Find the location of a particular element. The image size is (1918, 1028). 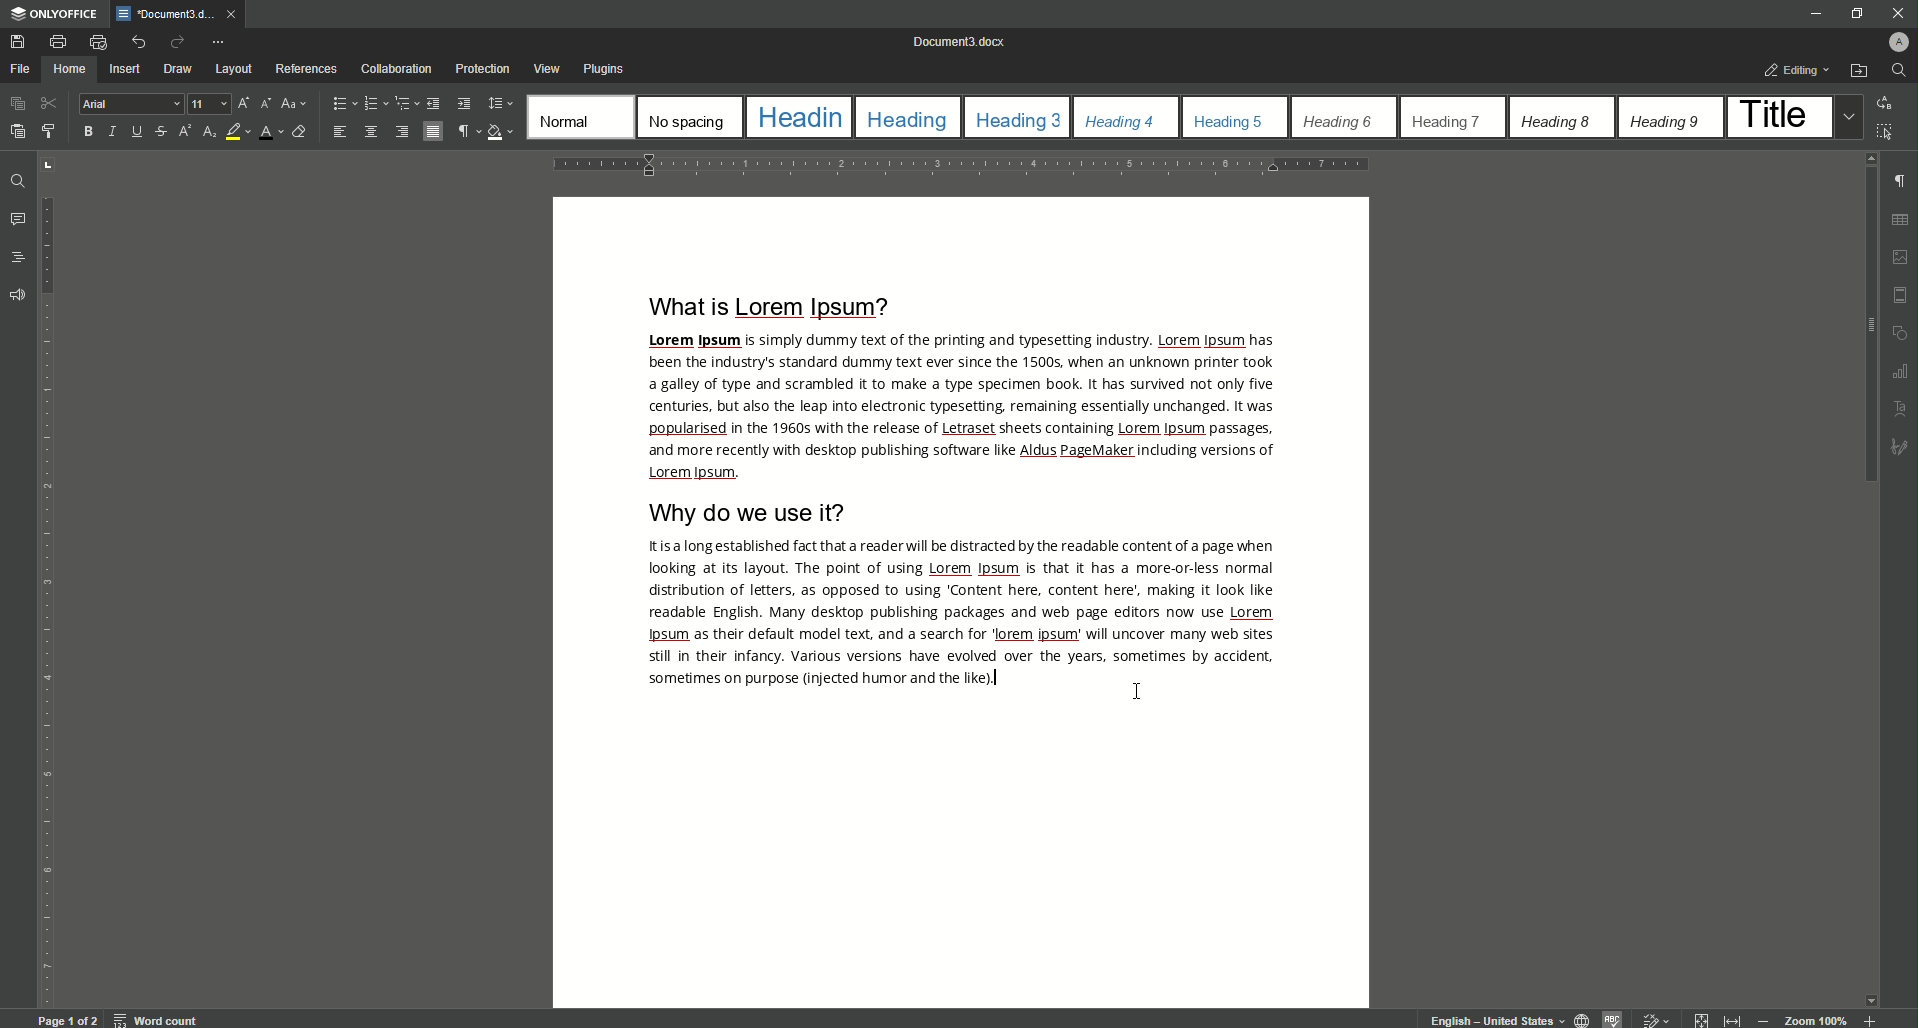

Heading 6 is located at coordinates (1338, 121).